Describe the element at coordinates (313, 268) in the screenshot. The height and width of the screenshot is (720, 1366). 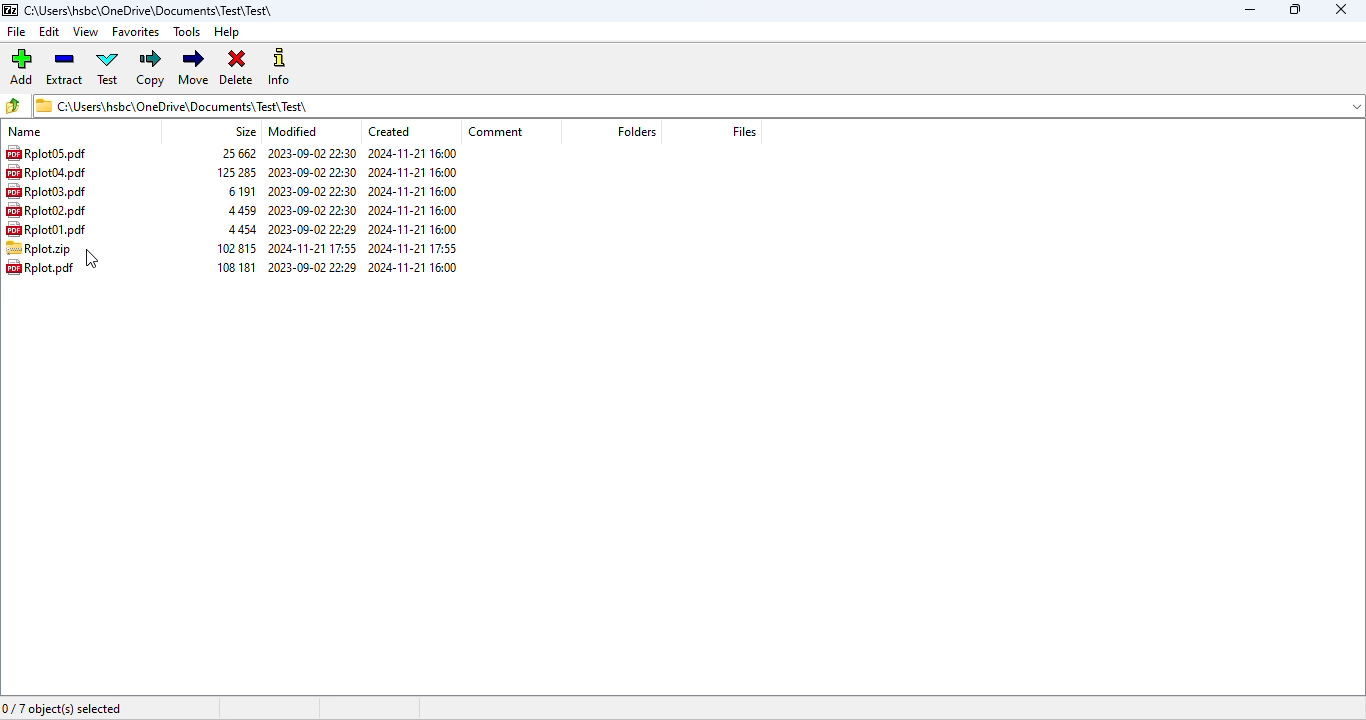
I see `2023-09-02 22:29` at that location.